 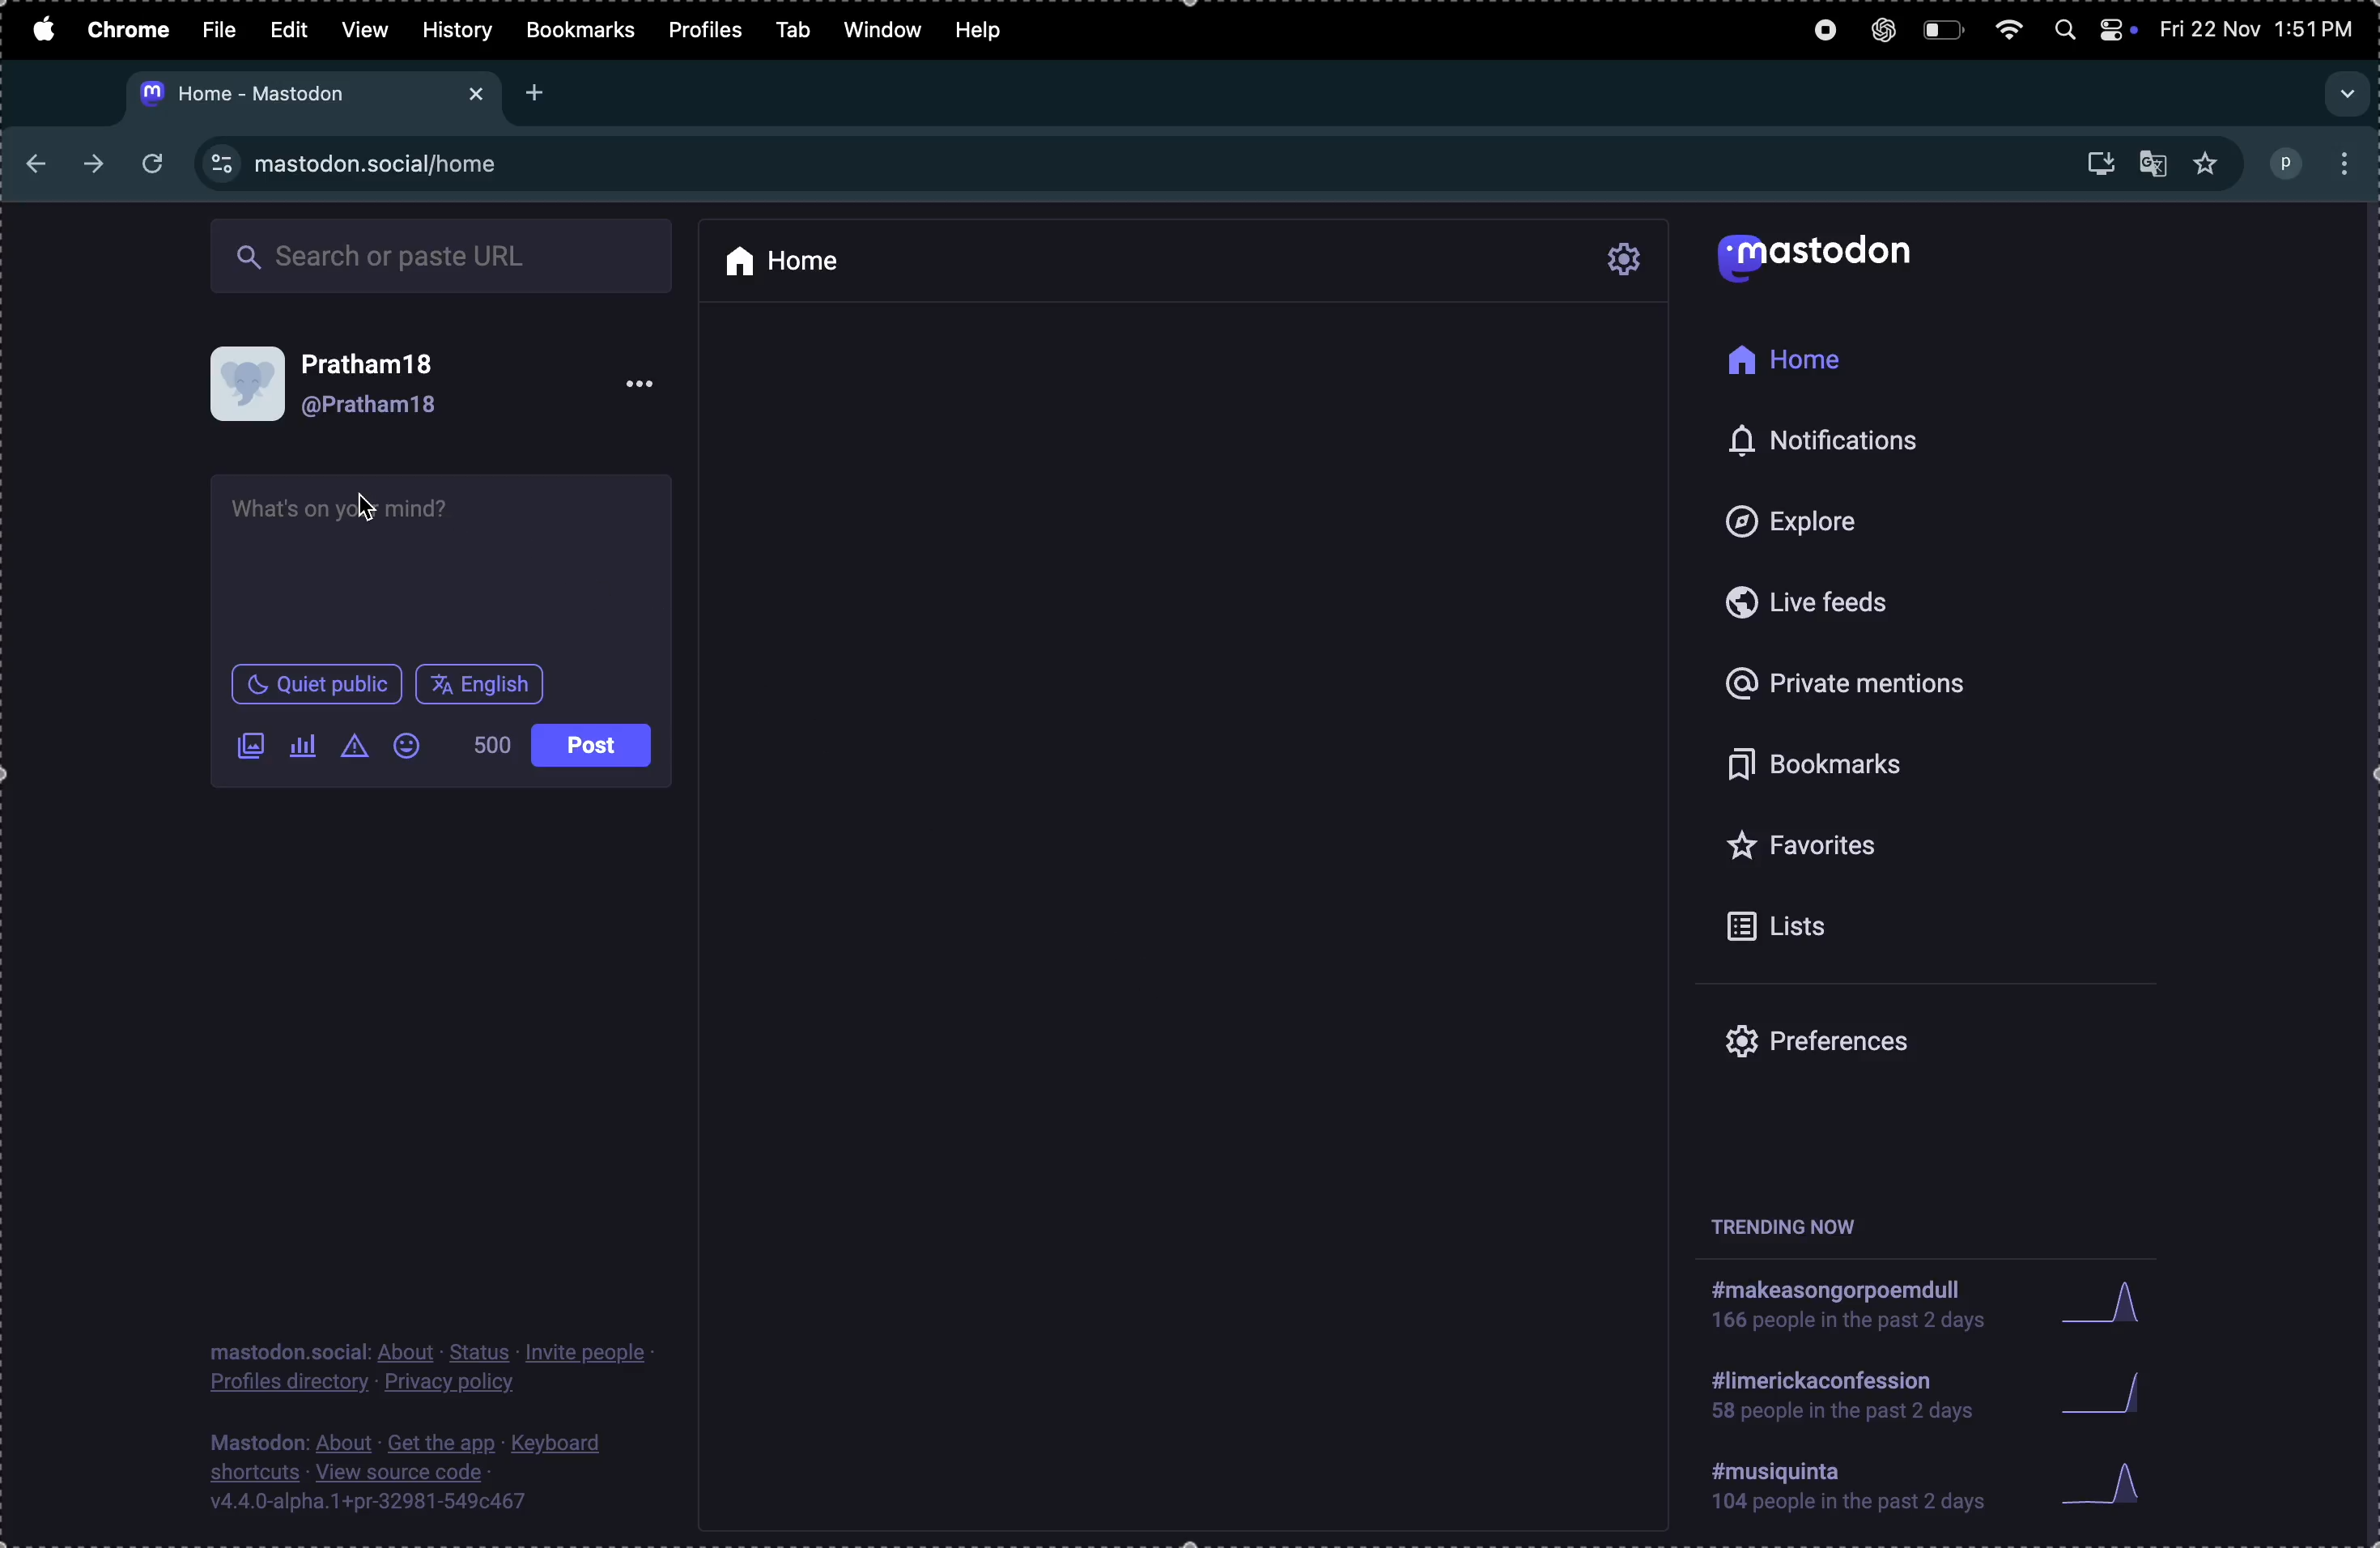 What do you see at coordinates (1817, 364) in the screenshot?
I see `home` at bounding box center [1817, 364].